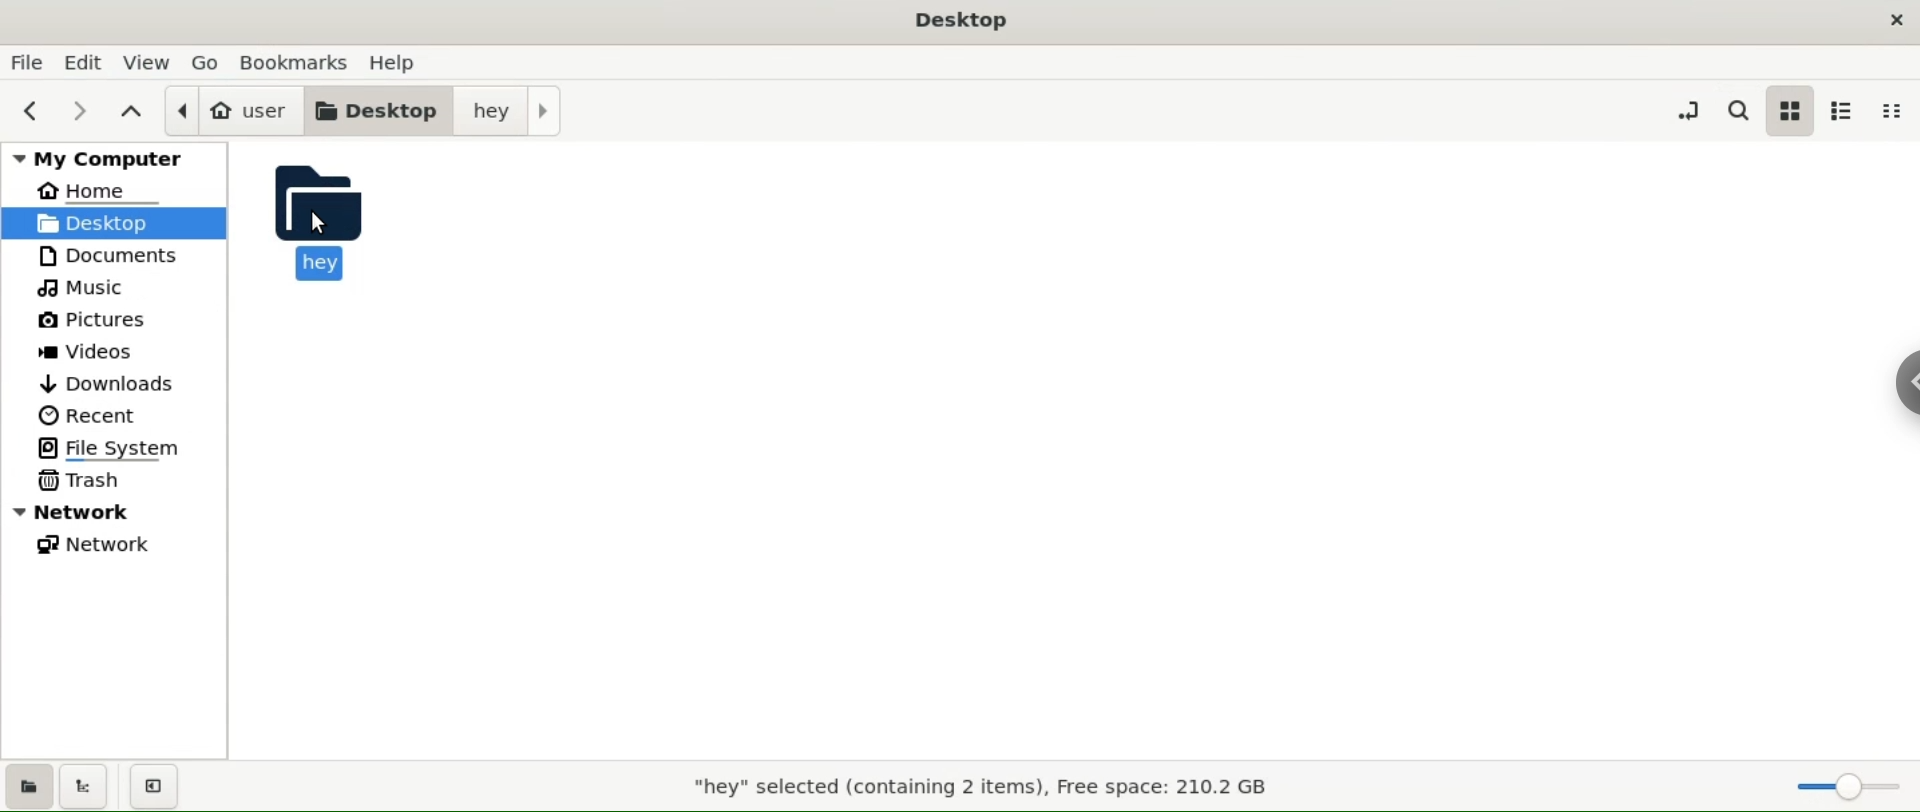  Describe the element at coordinates (148, 62) in the screenshot. I see `view` at that location.